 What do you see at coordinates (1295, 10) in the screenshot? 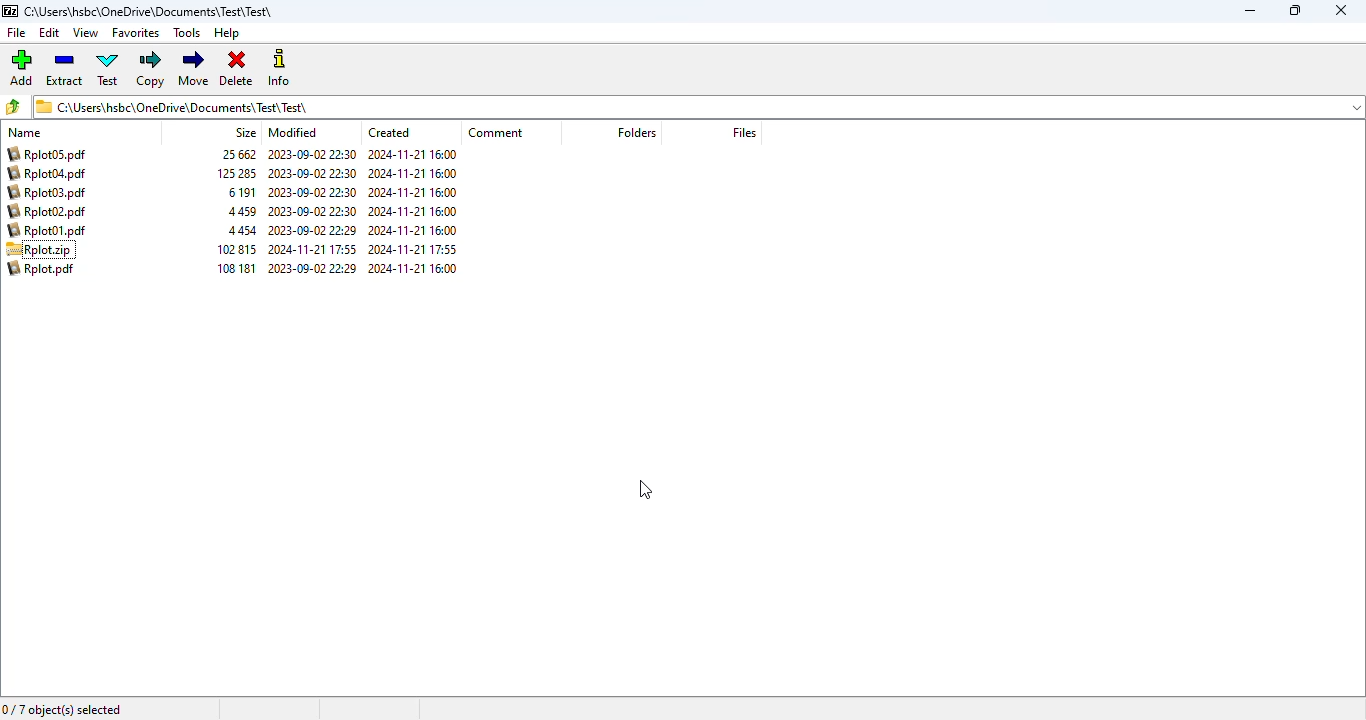
I see `maximize` at bounding box center [1295, 10].